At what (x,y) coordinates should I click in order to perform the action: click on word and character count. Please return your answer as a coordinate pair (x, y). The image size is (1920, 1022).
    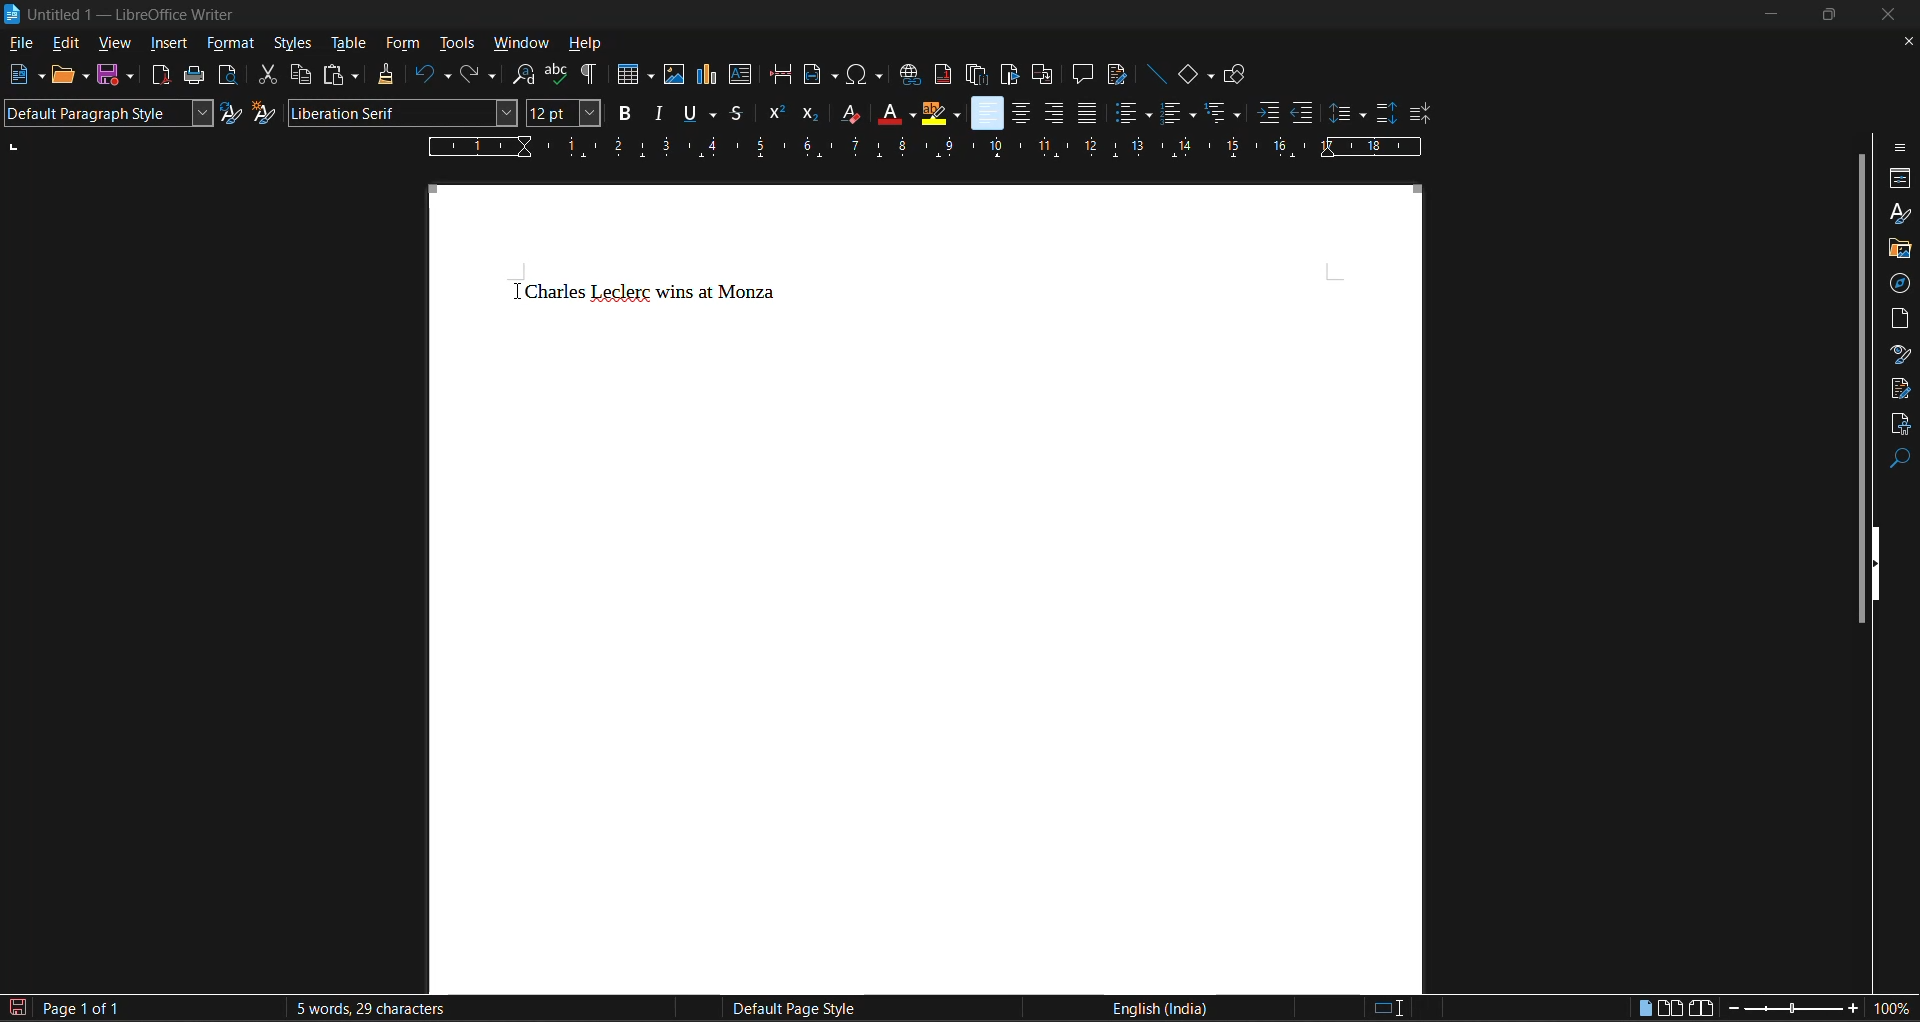
    Looking at the image, I should click on (368, 1008).